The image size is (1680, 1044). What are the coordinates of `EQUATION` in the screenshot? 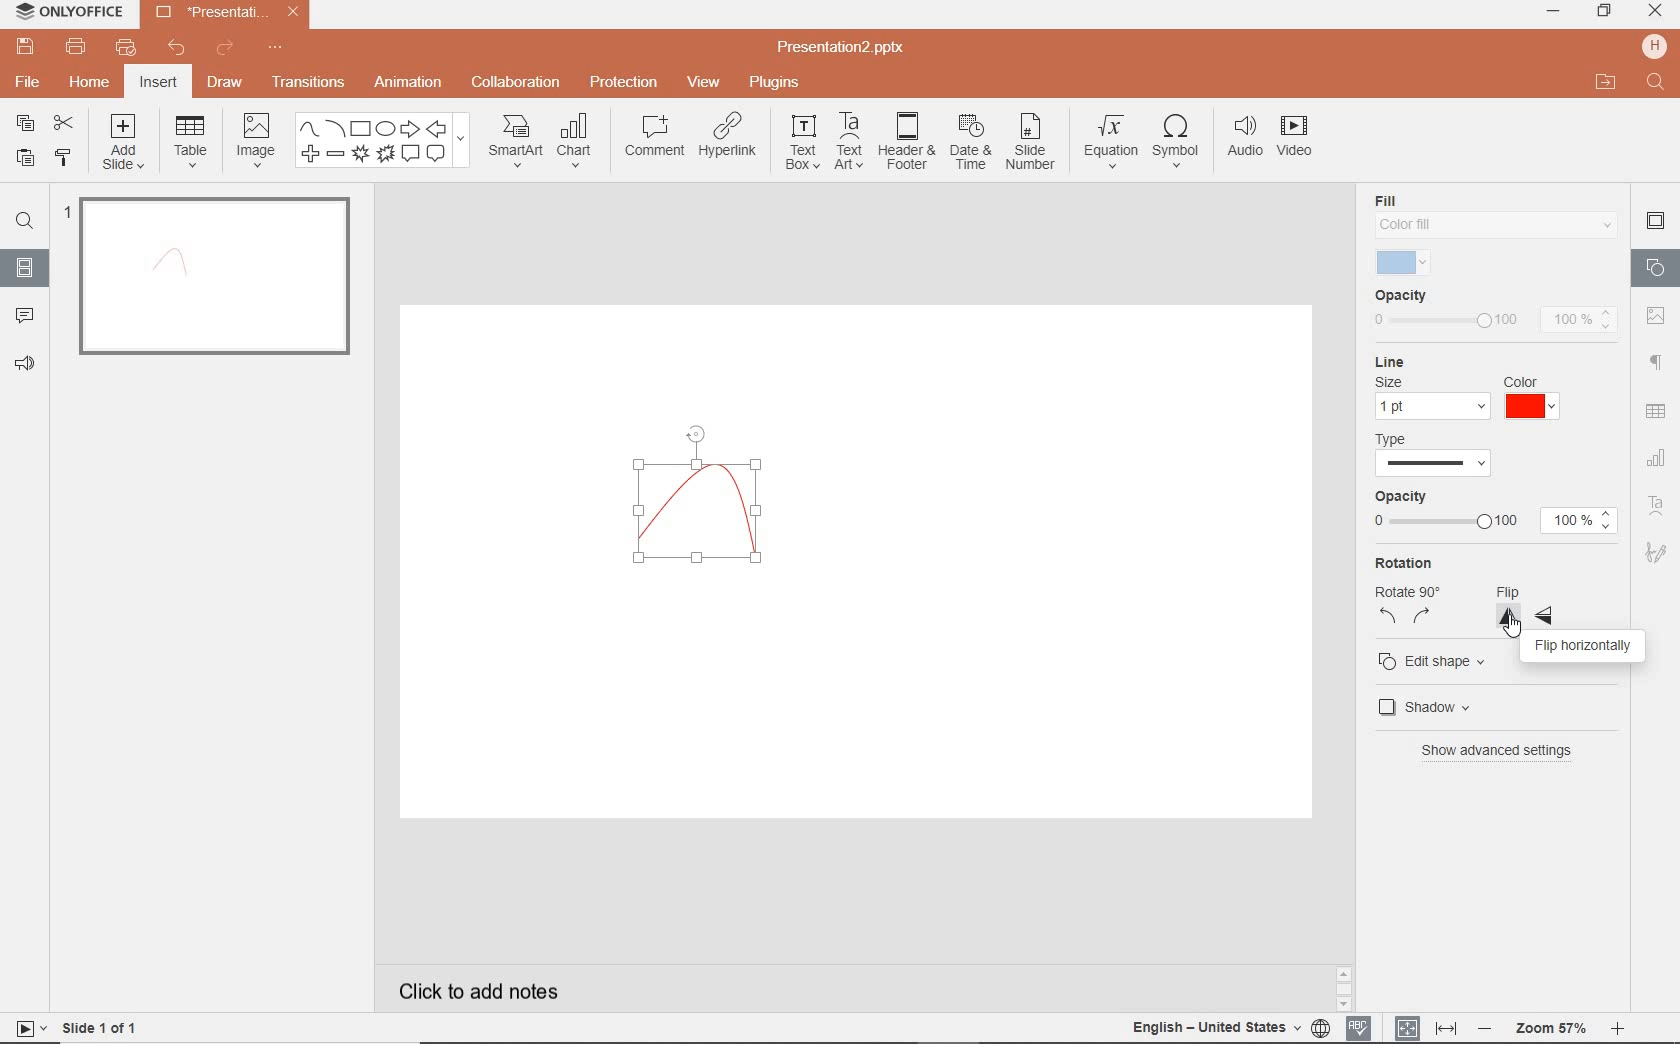 It's located at (1111, 139).